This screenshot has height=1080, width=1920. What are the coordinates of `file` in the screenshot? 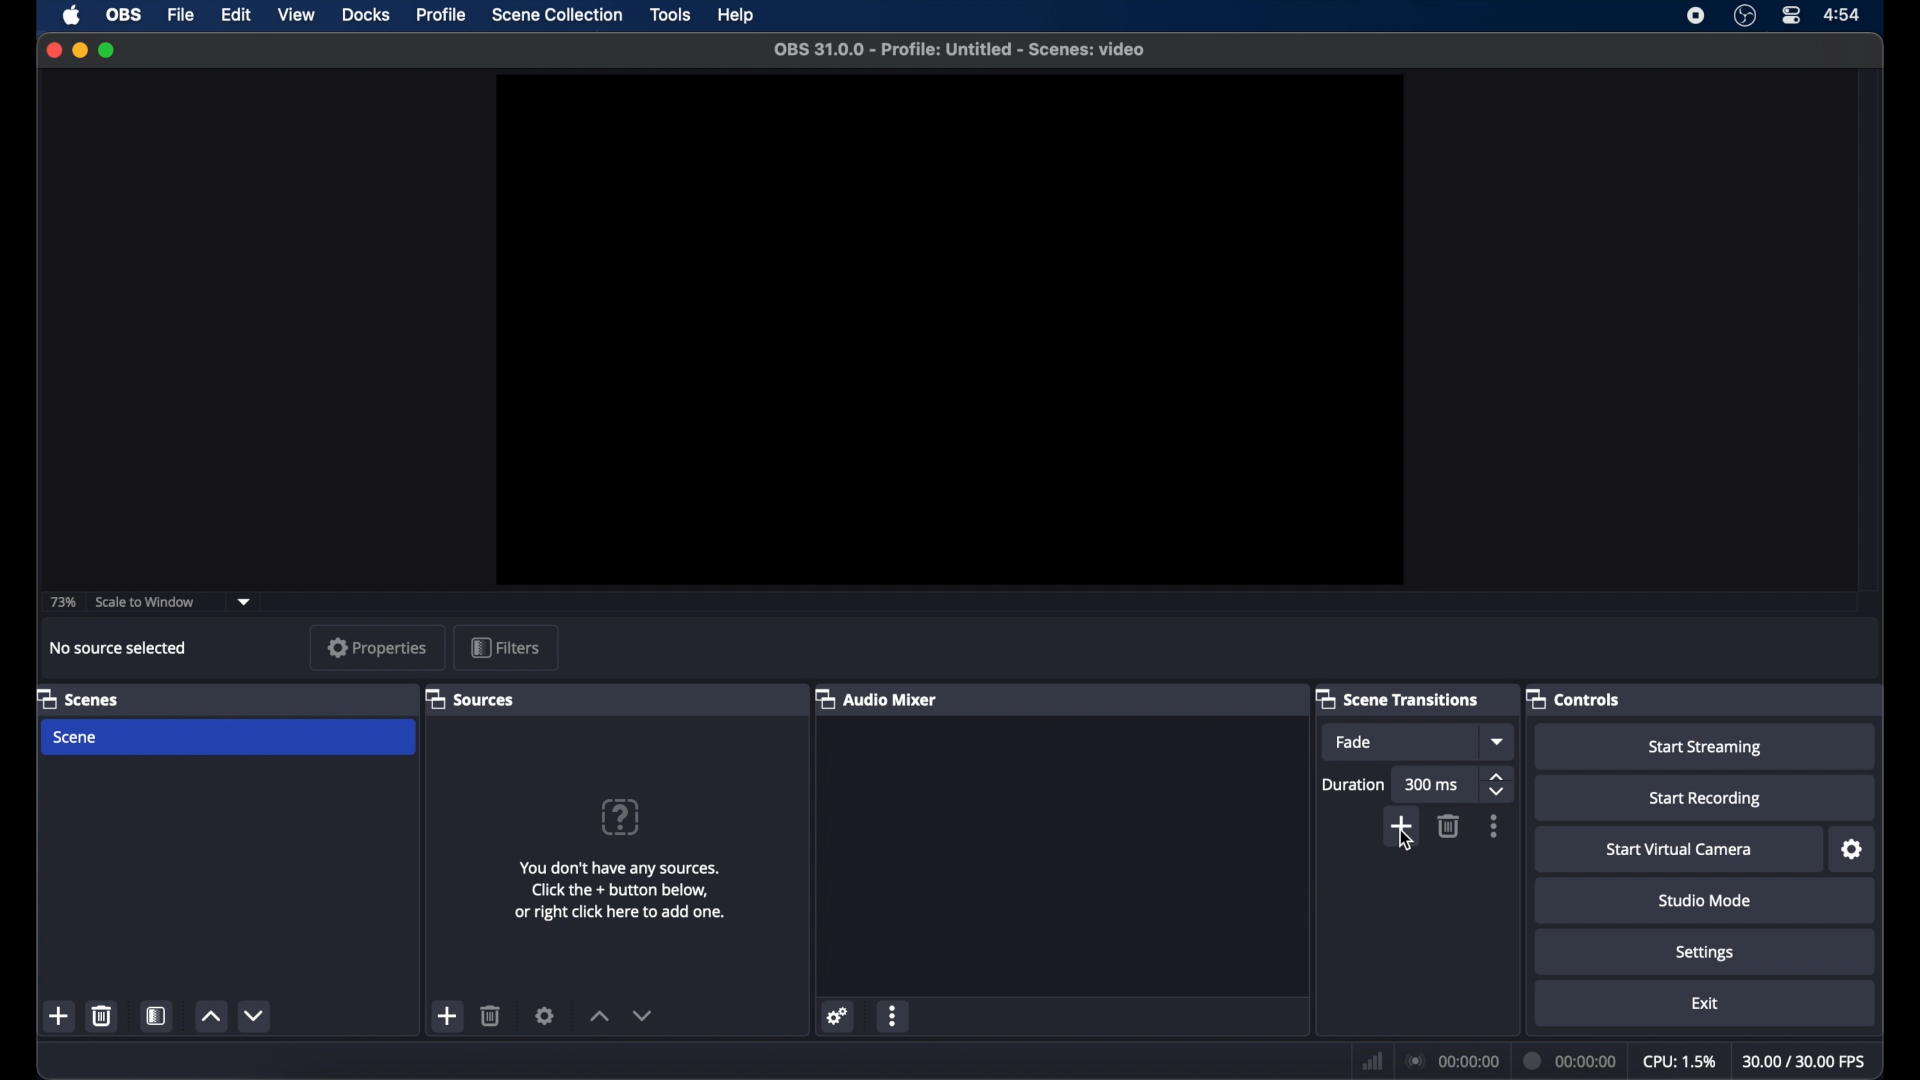 It's located at (184, 14).